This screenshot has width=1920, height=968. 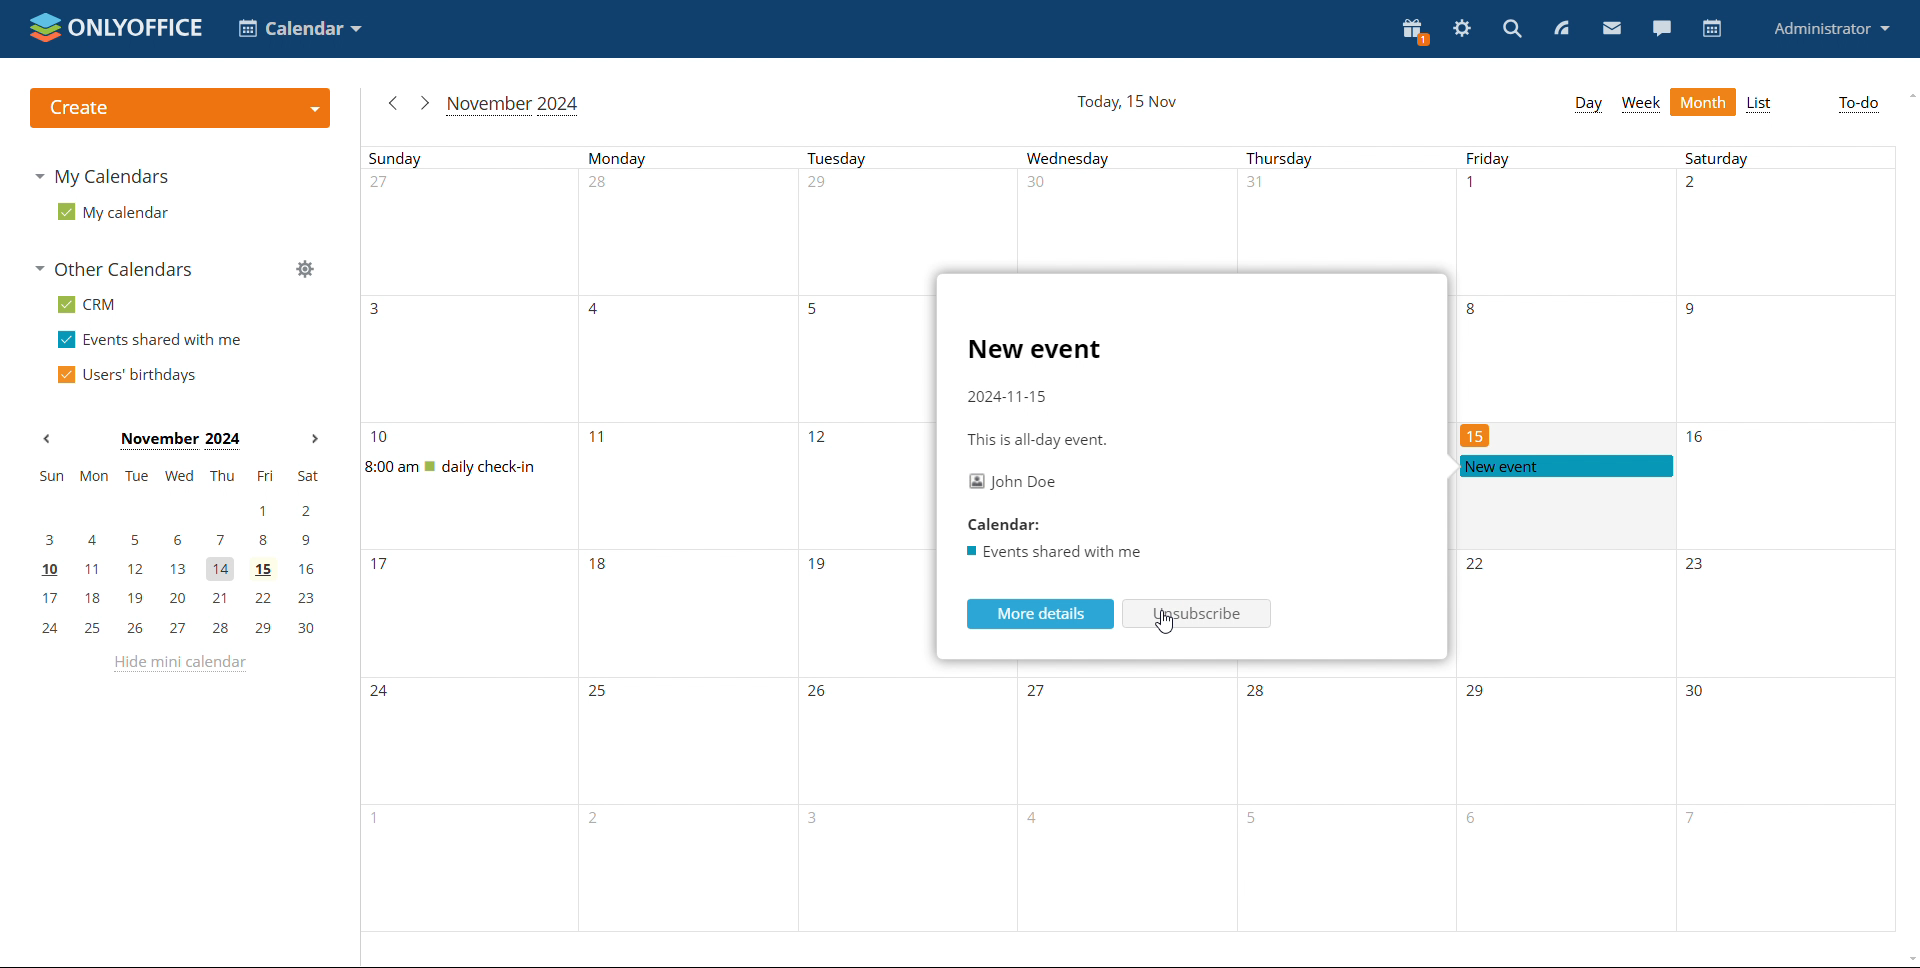 I want to click on 10, 11, 12, 13, 14, 15, 16, so click(x=179, y=568).